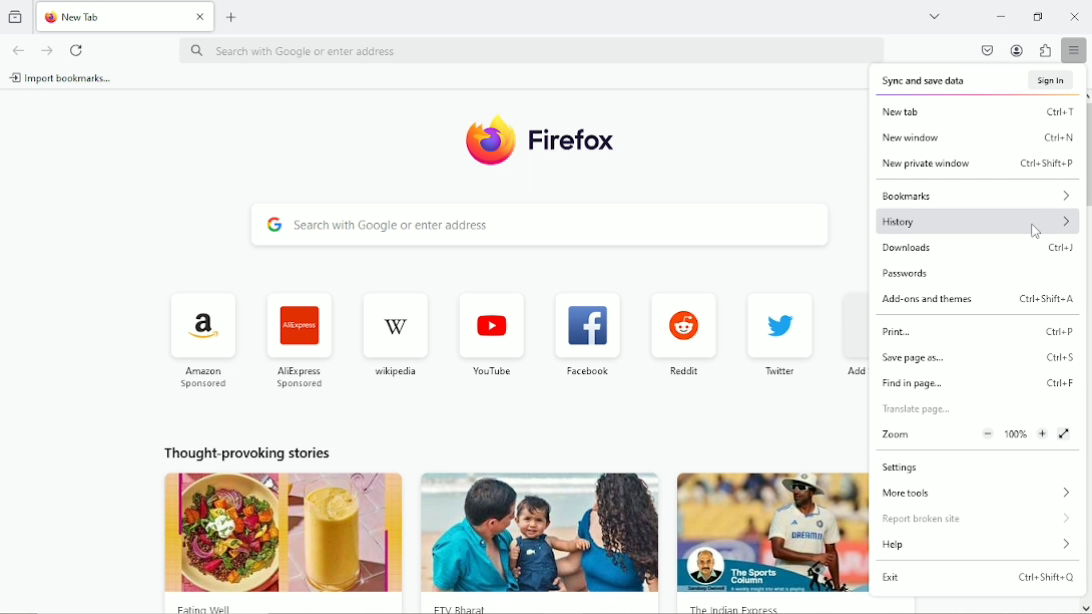 The image size is (1092, 614). I want to click on passwords, so click(904, 274).